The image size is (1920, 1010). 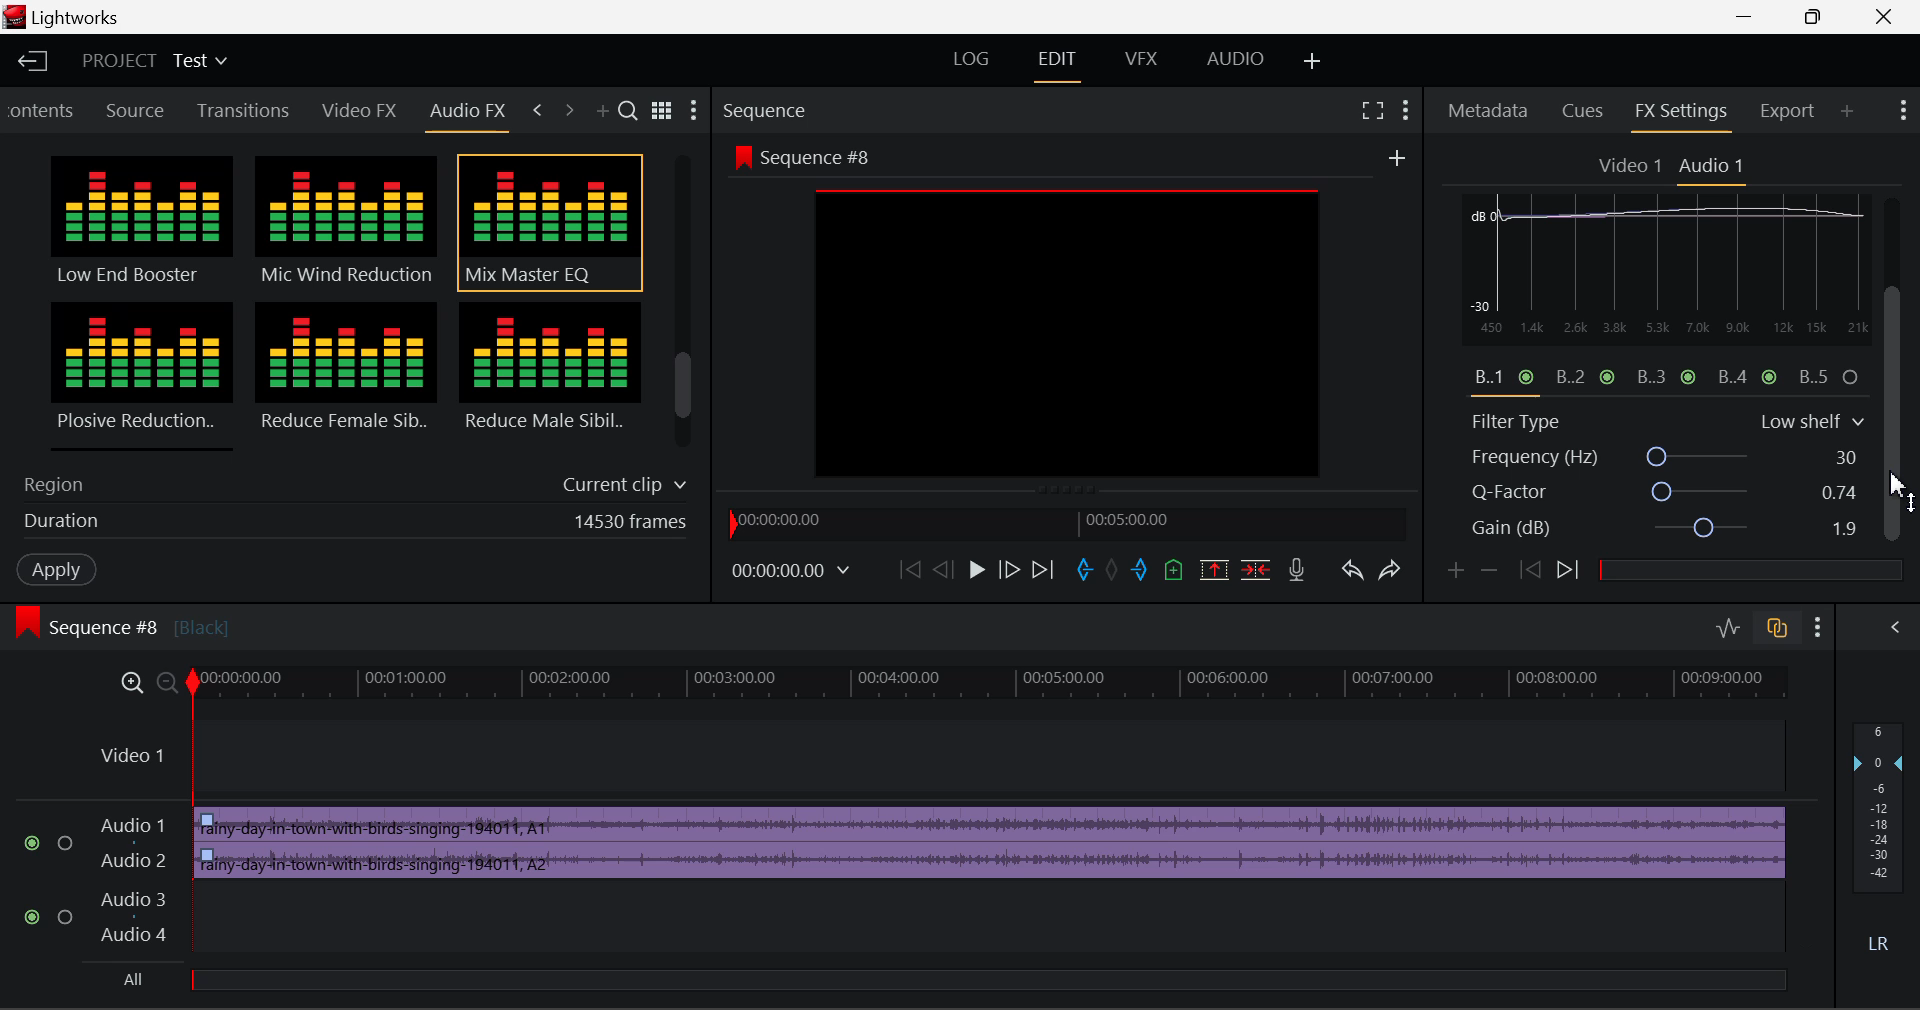 I want to click on Undo, so click(x=1355, y=576).